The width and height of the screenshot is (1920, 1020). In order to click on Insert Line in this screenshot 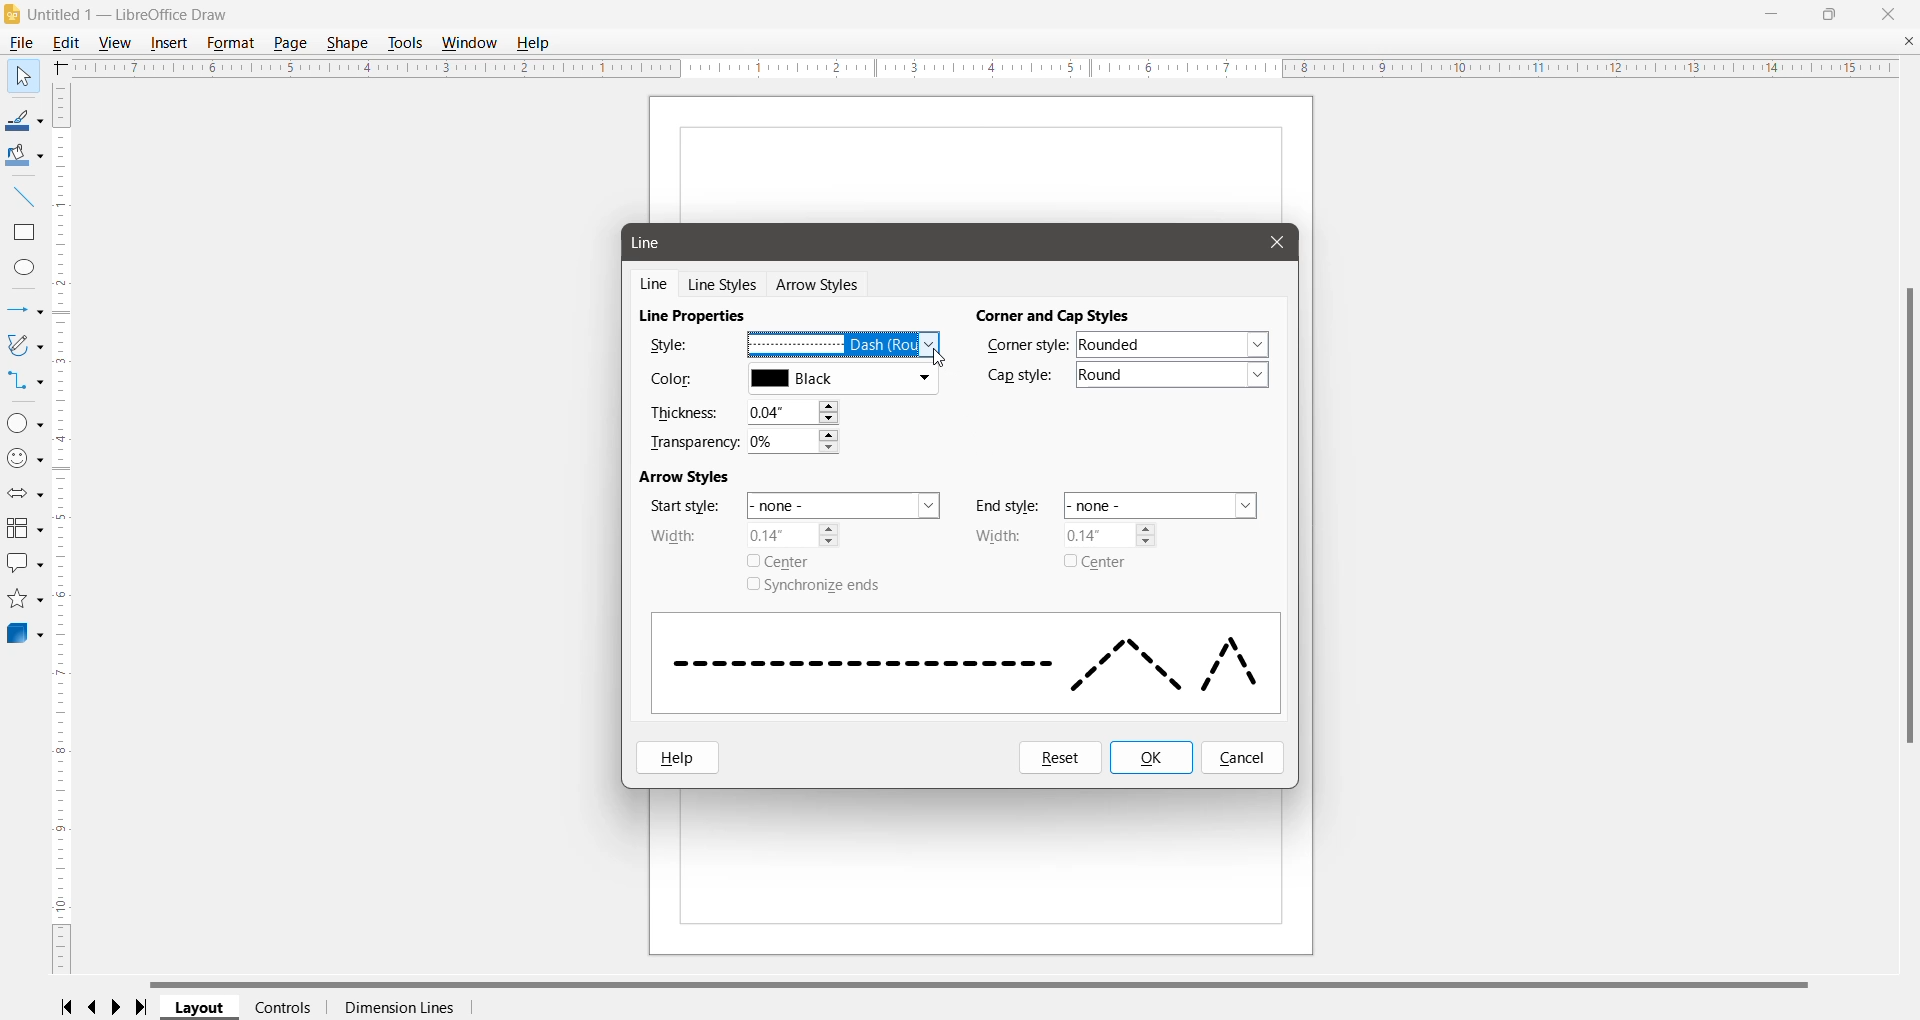, I will do `click(25, 197)`.